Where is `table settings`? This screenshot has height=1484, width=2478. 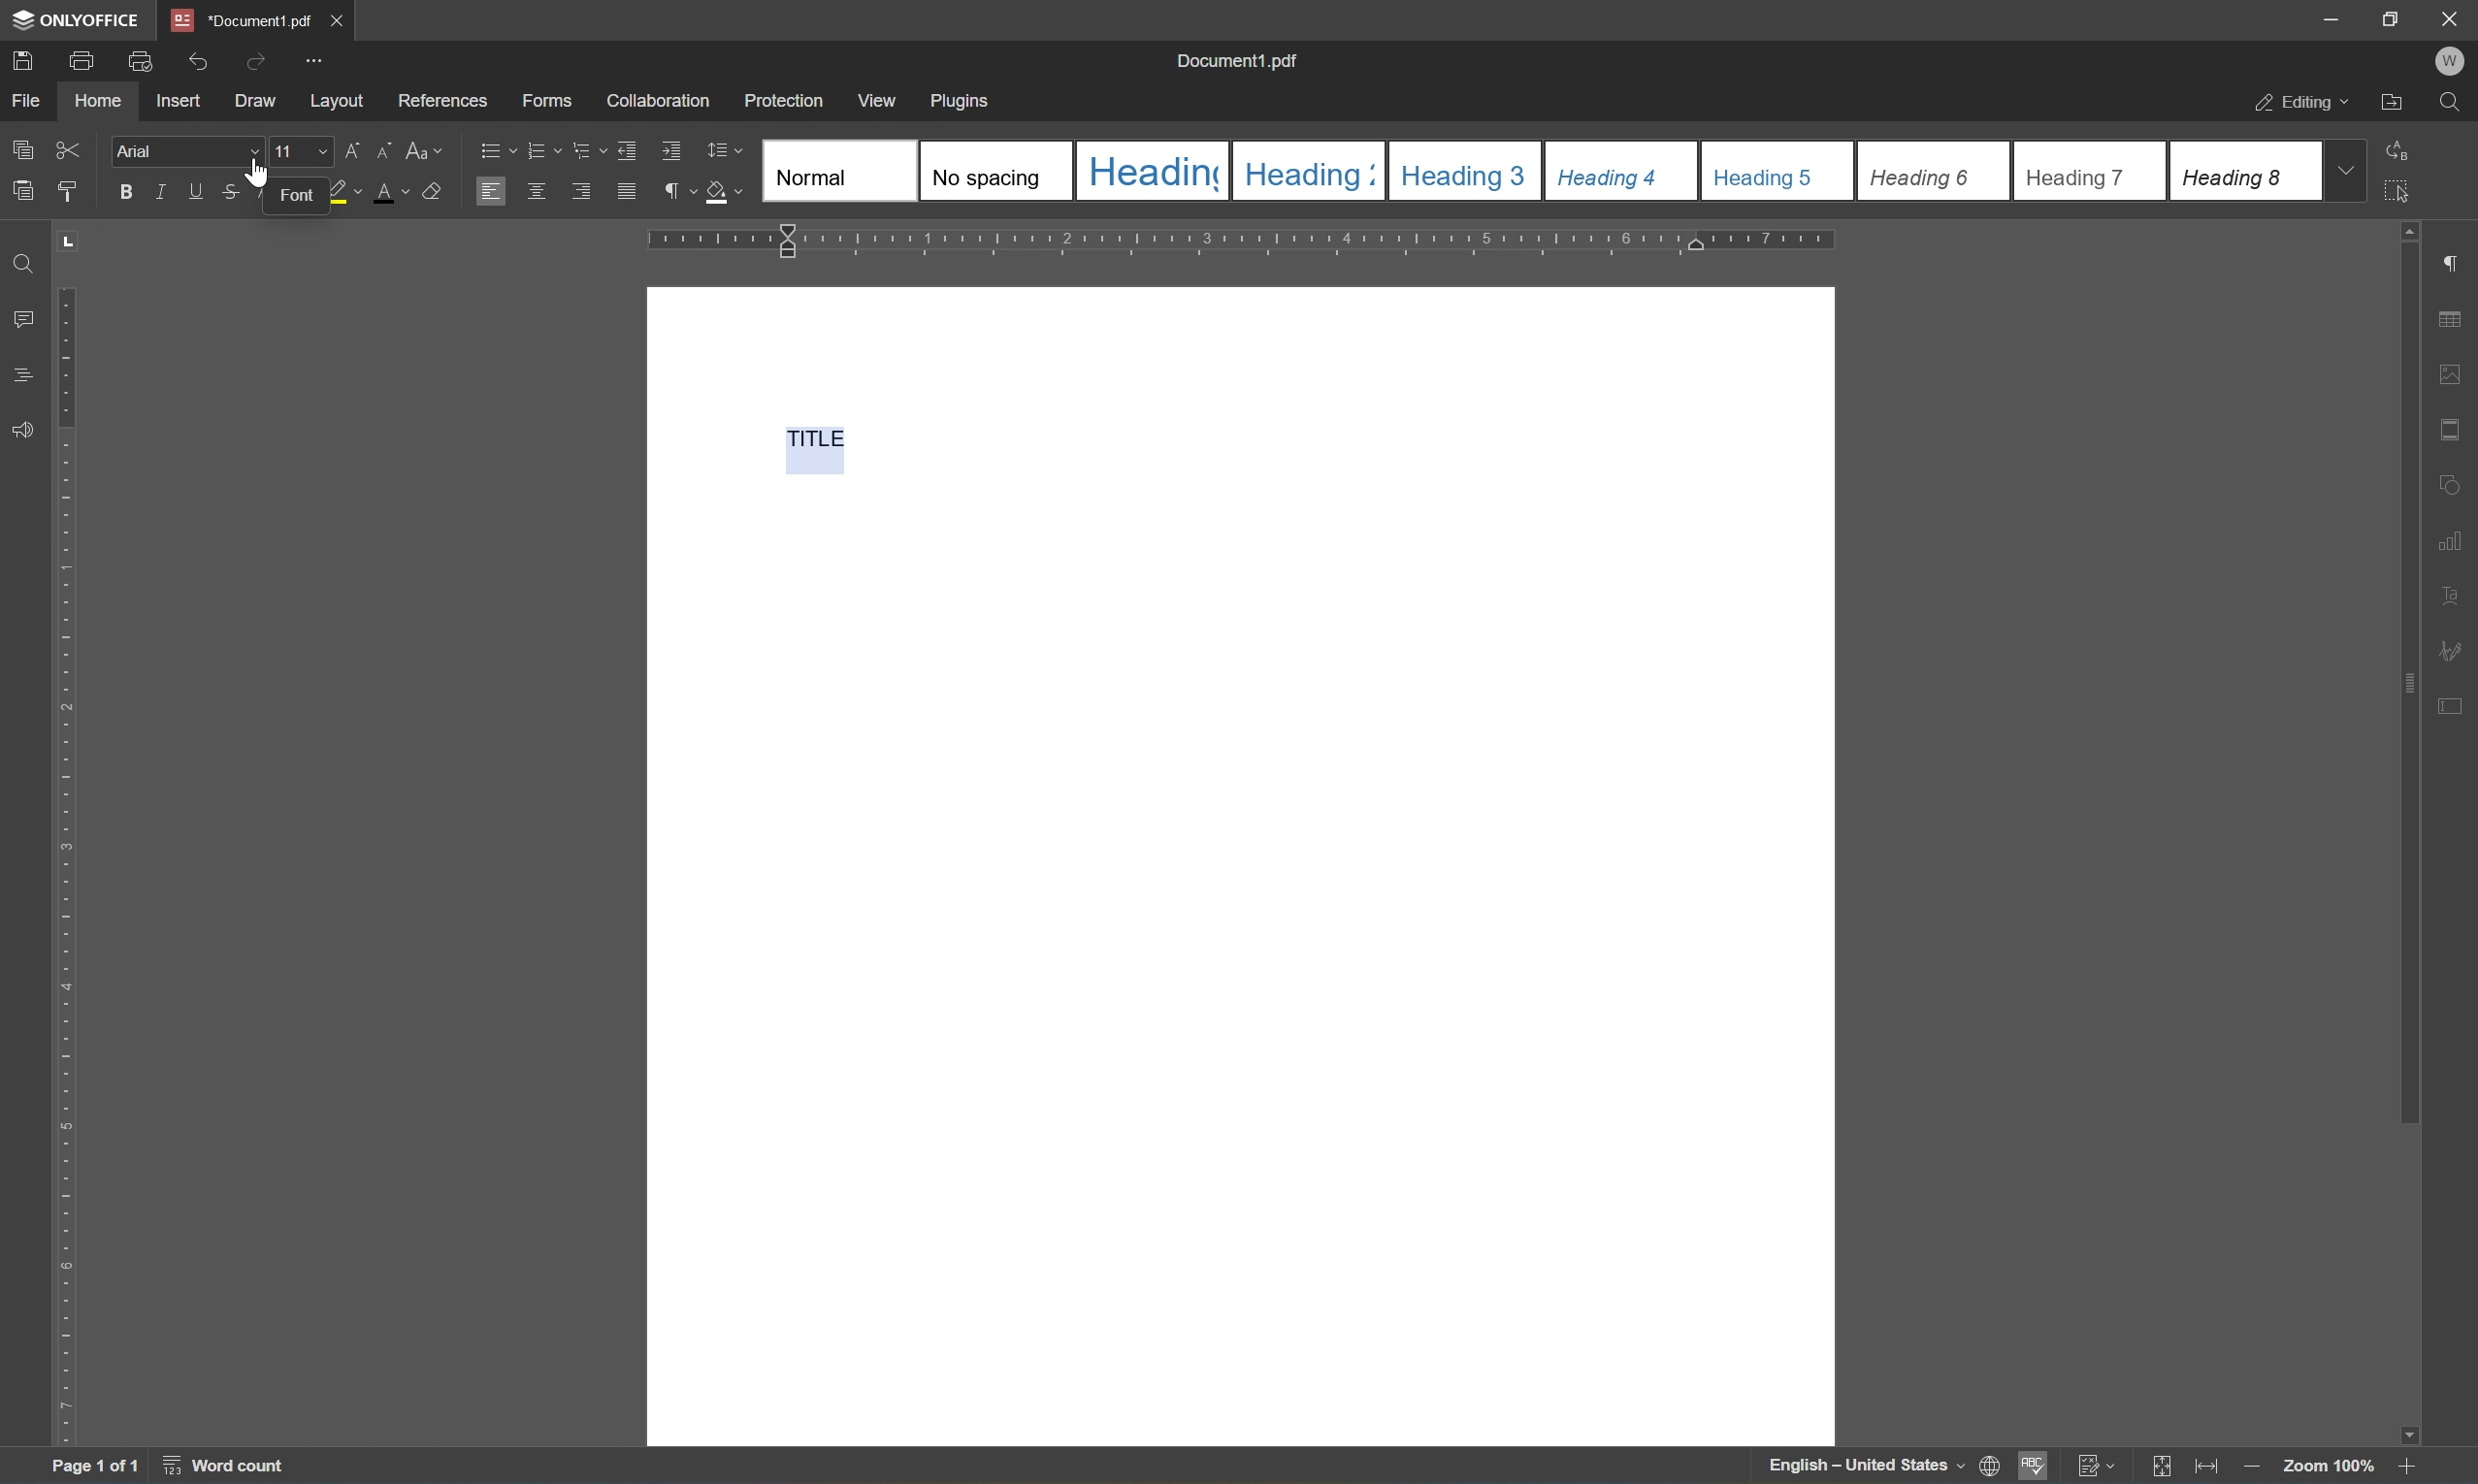 table settings is located at coordinates (2456, 318).